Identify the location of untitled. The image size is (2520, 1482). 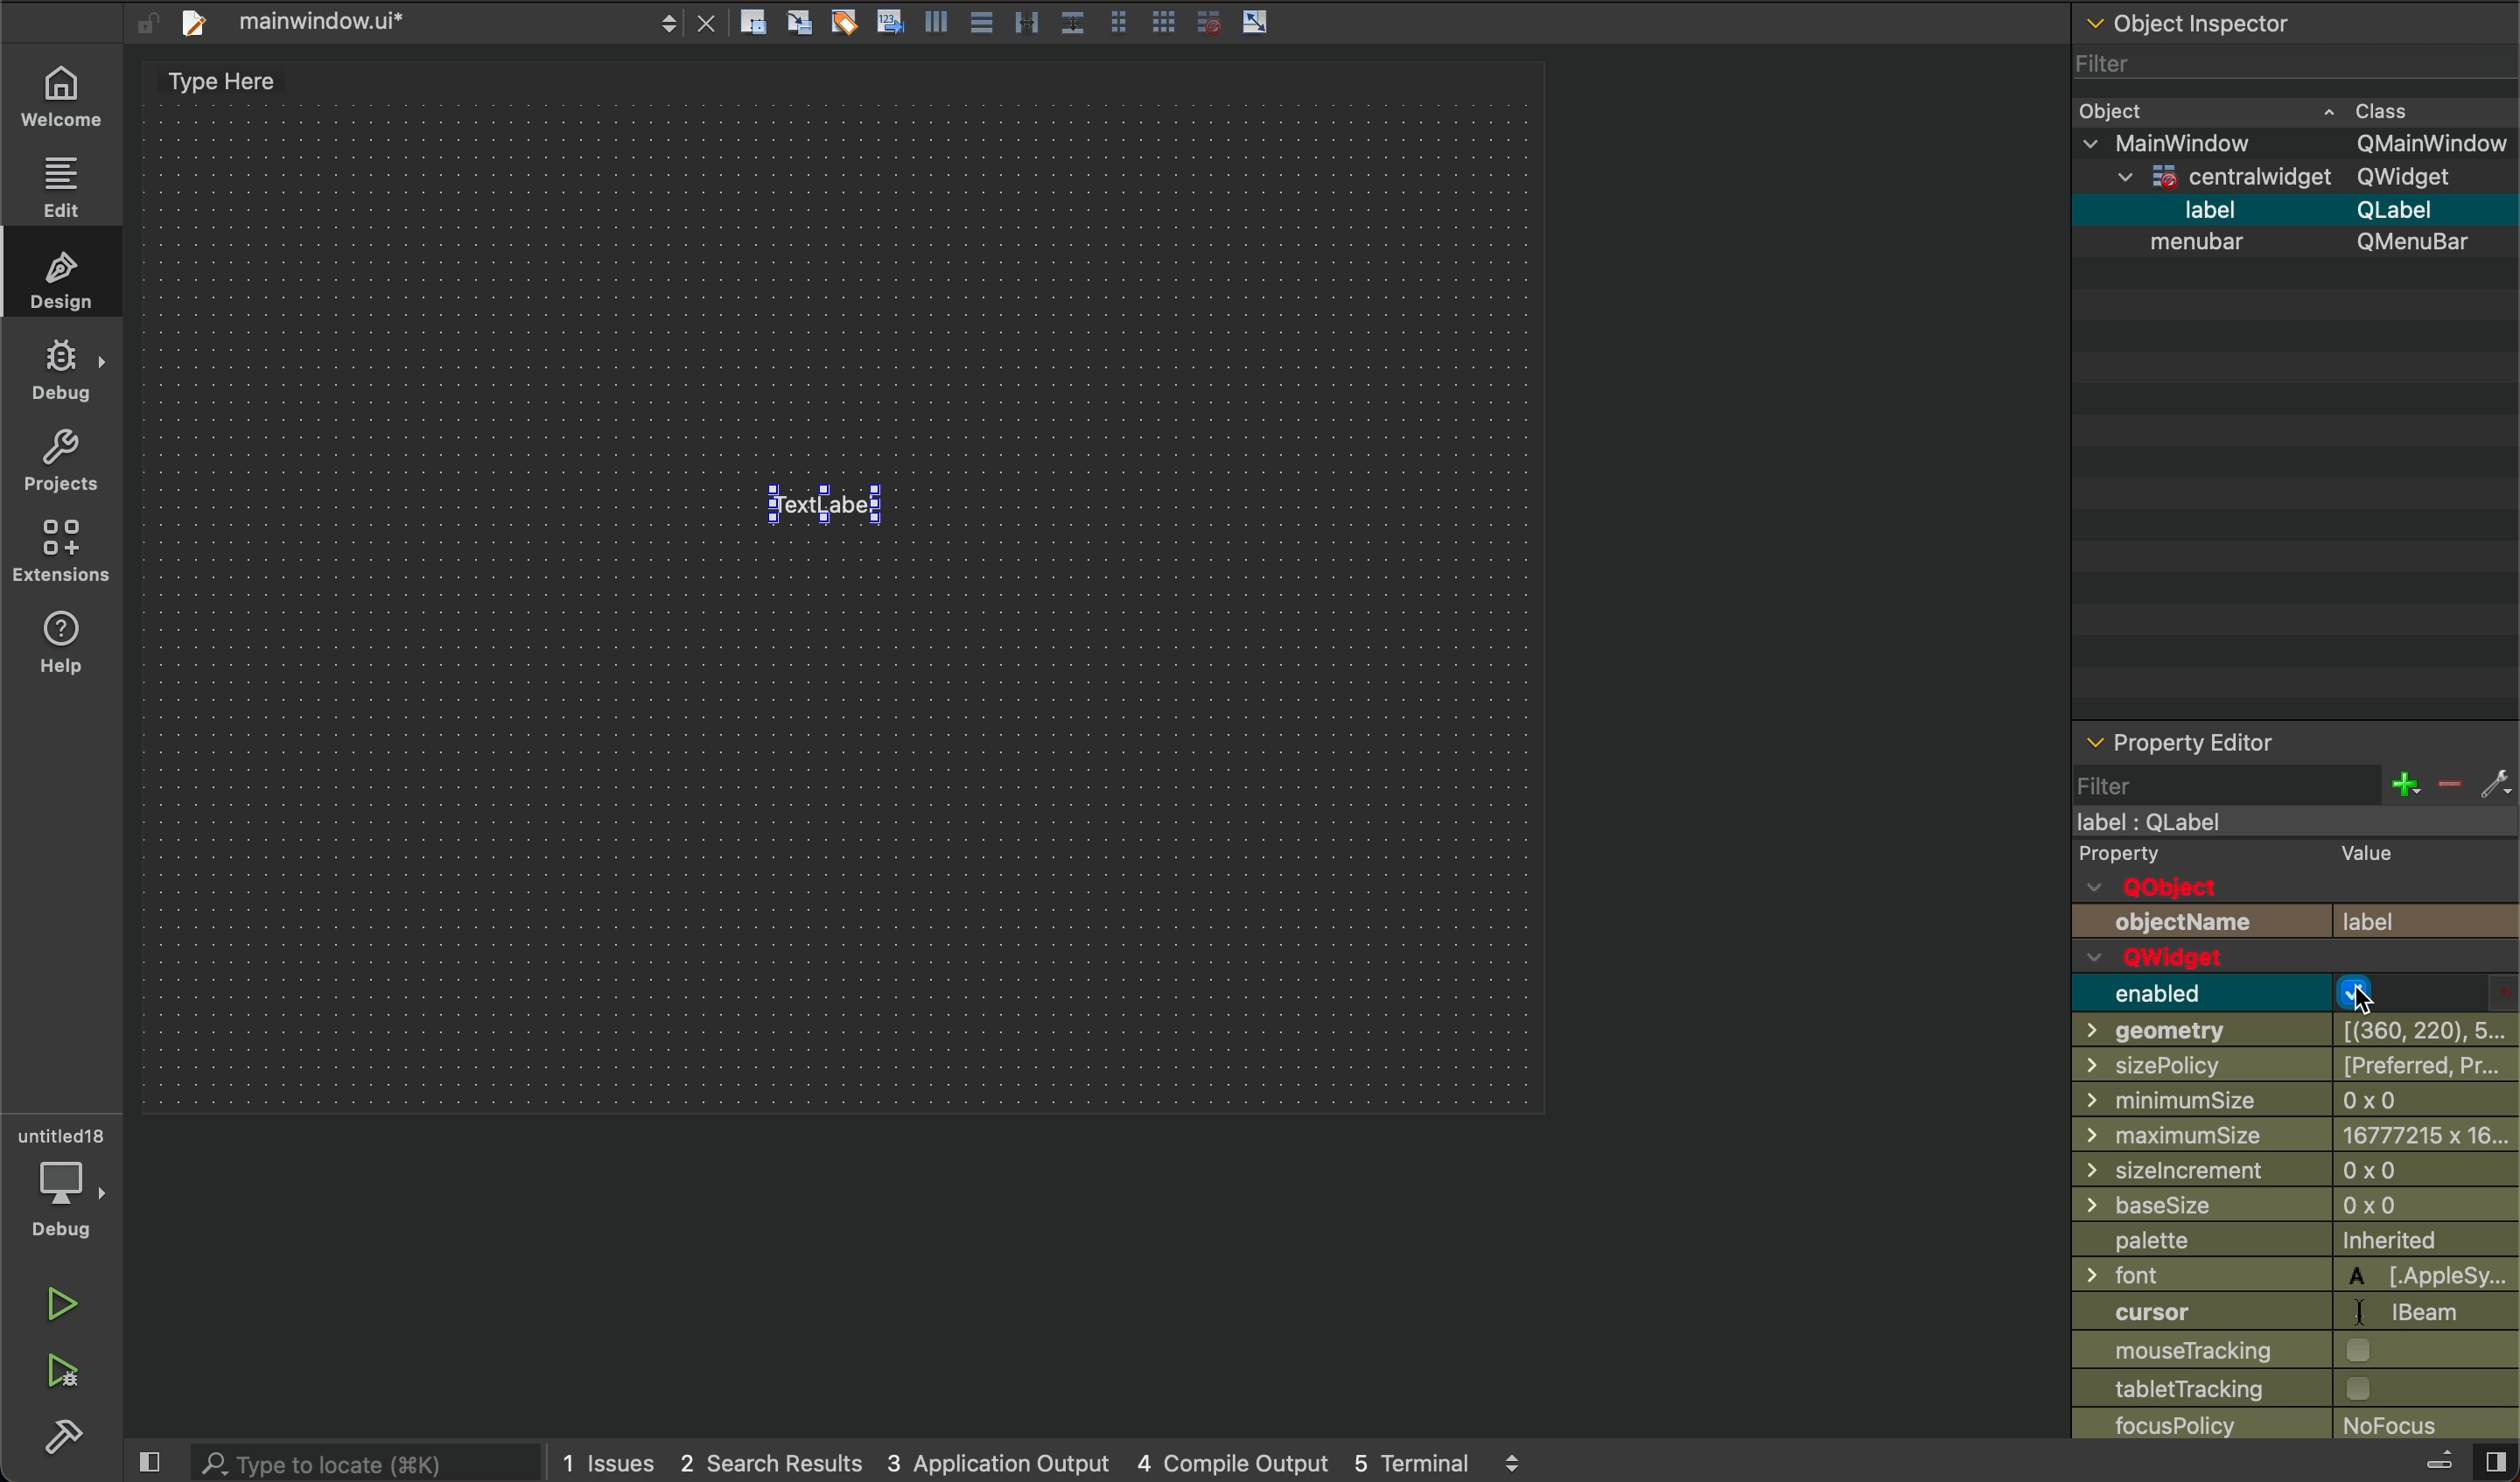
(60, 1121).